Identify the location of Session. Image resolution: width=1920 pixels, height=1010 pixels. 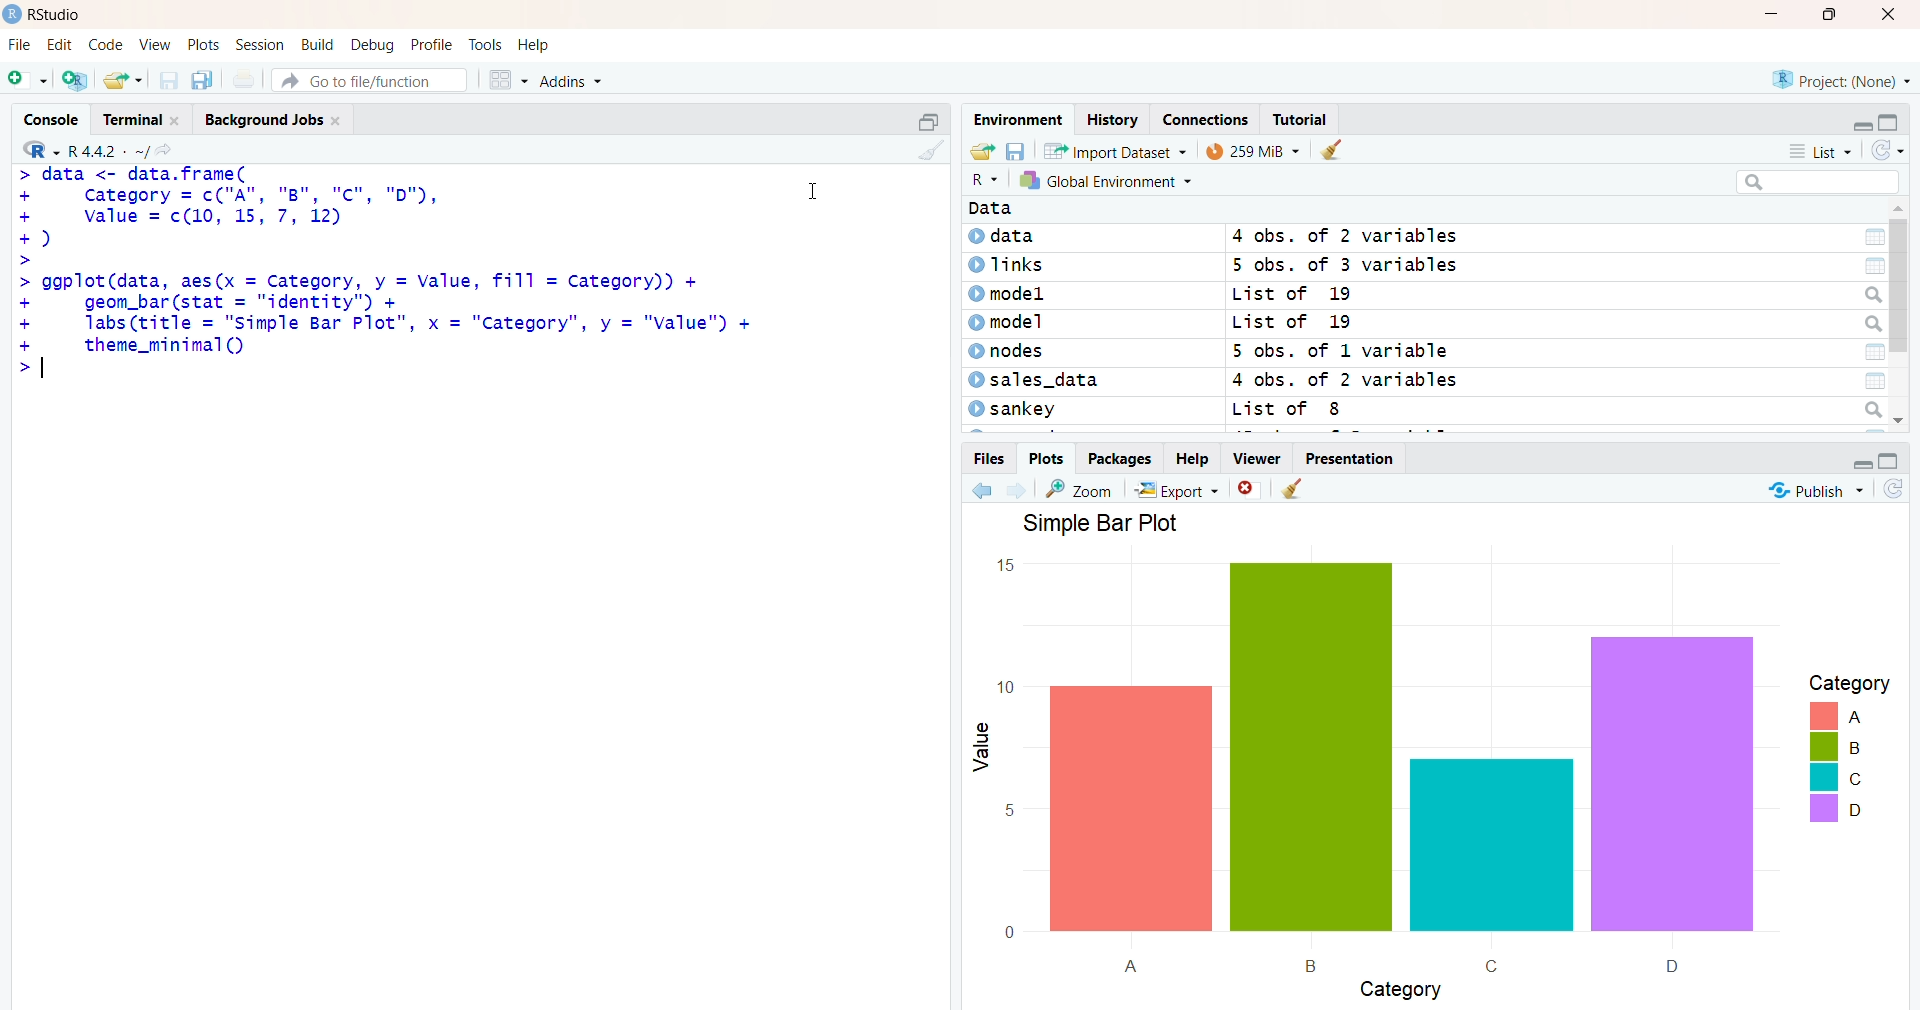
(260, 45).